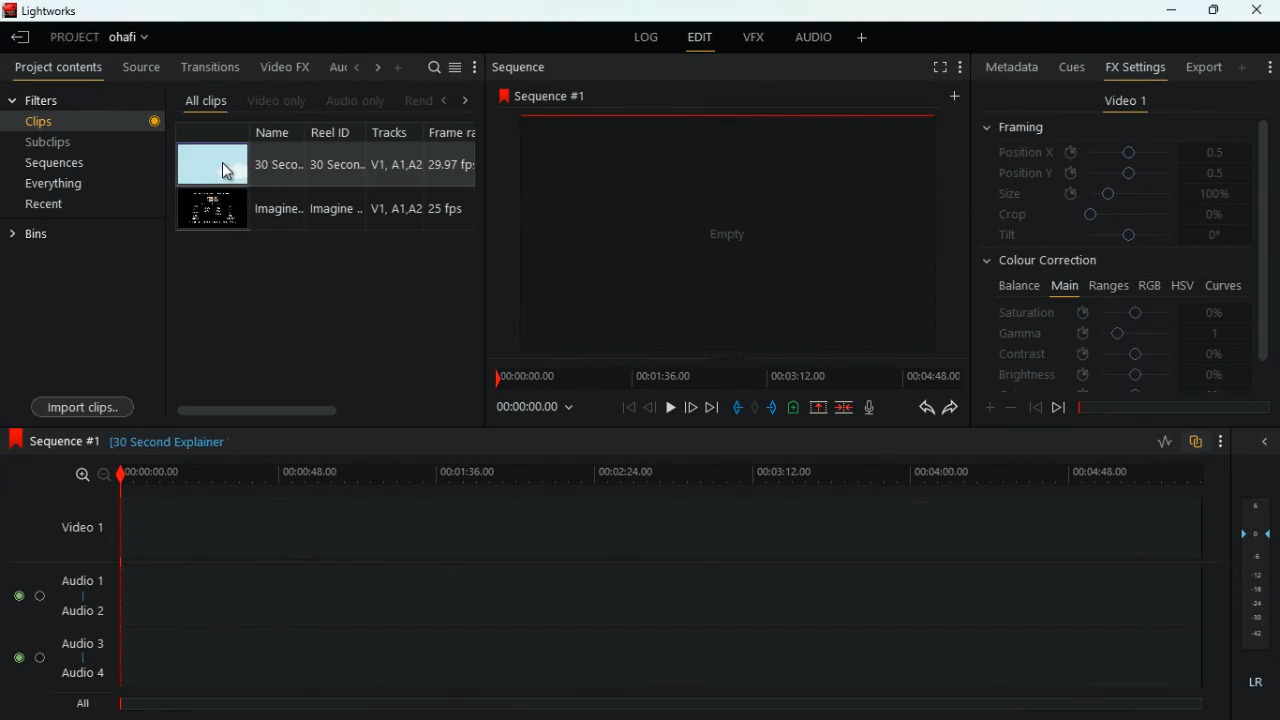 The height and width of the screenshot is (720, 1280). I want to click on video only, so click(274, 101).